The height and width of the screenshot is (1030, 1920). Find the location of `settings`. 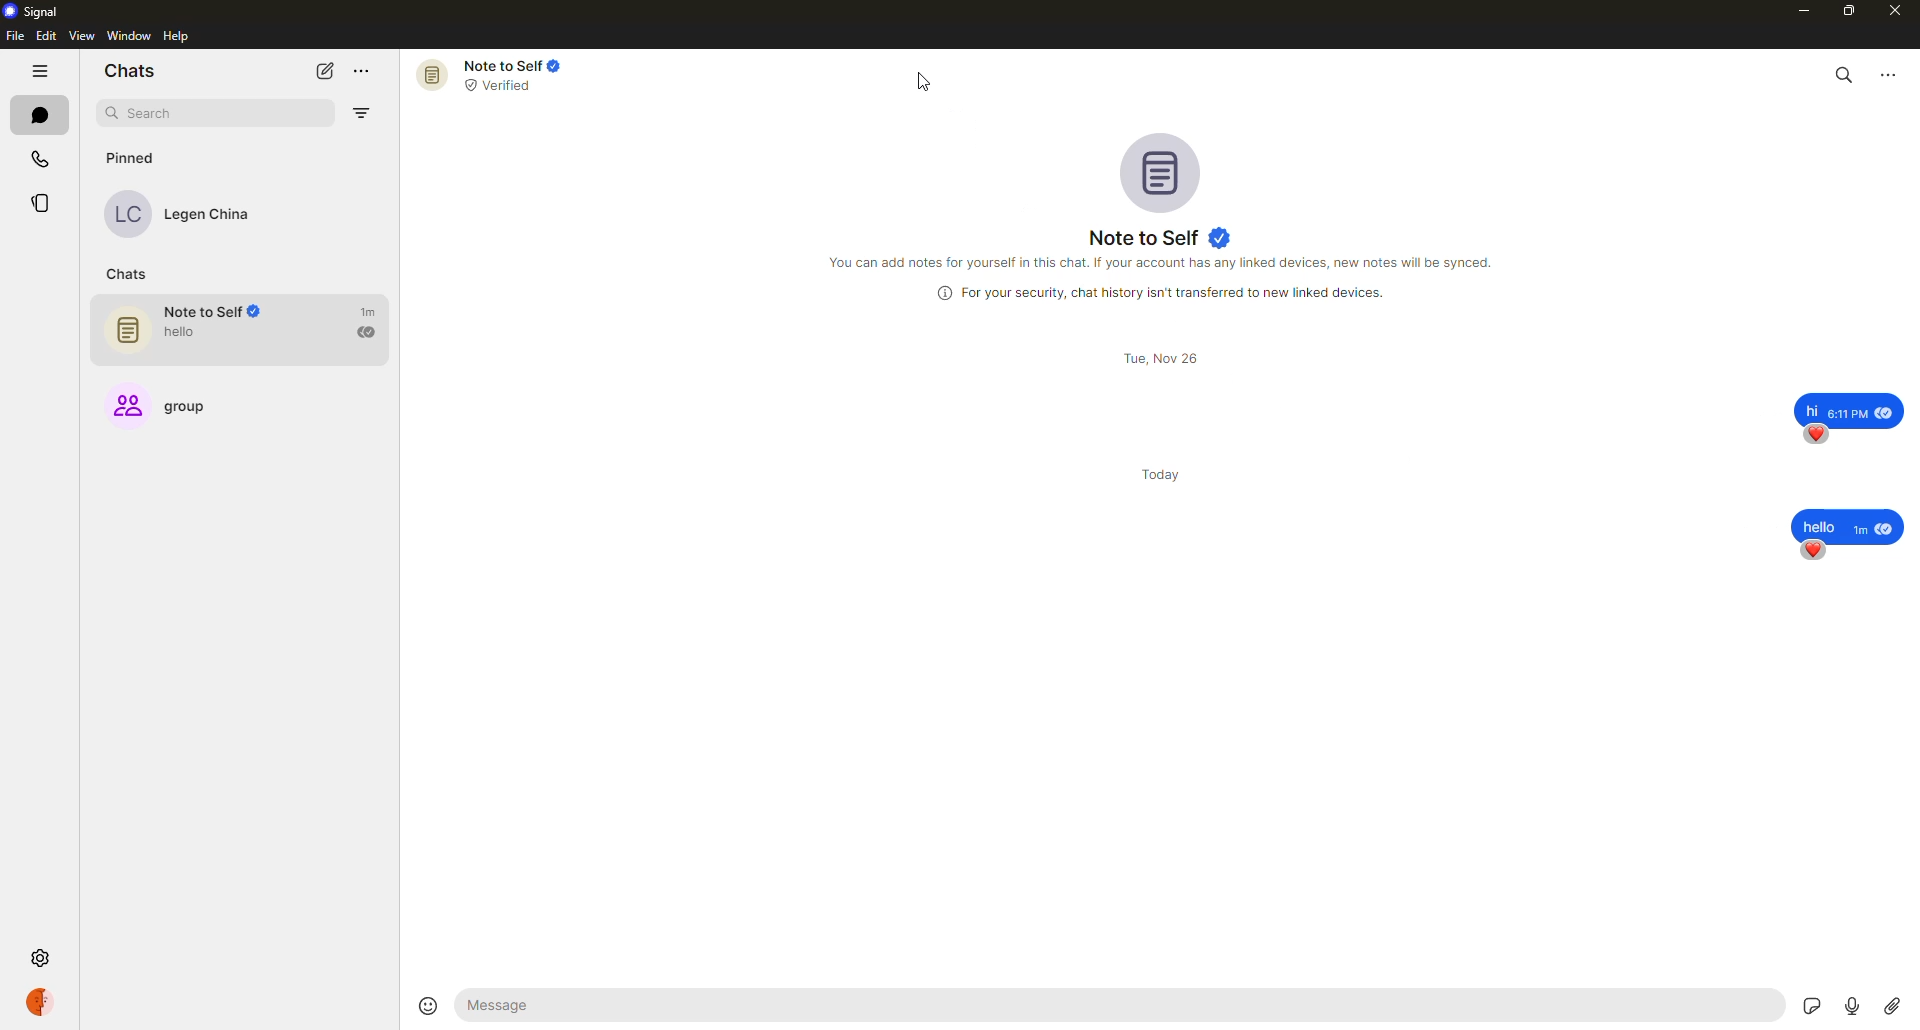

settings is located at coordinates (38, 959).